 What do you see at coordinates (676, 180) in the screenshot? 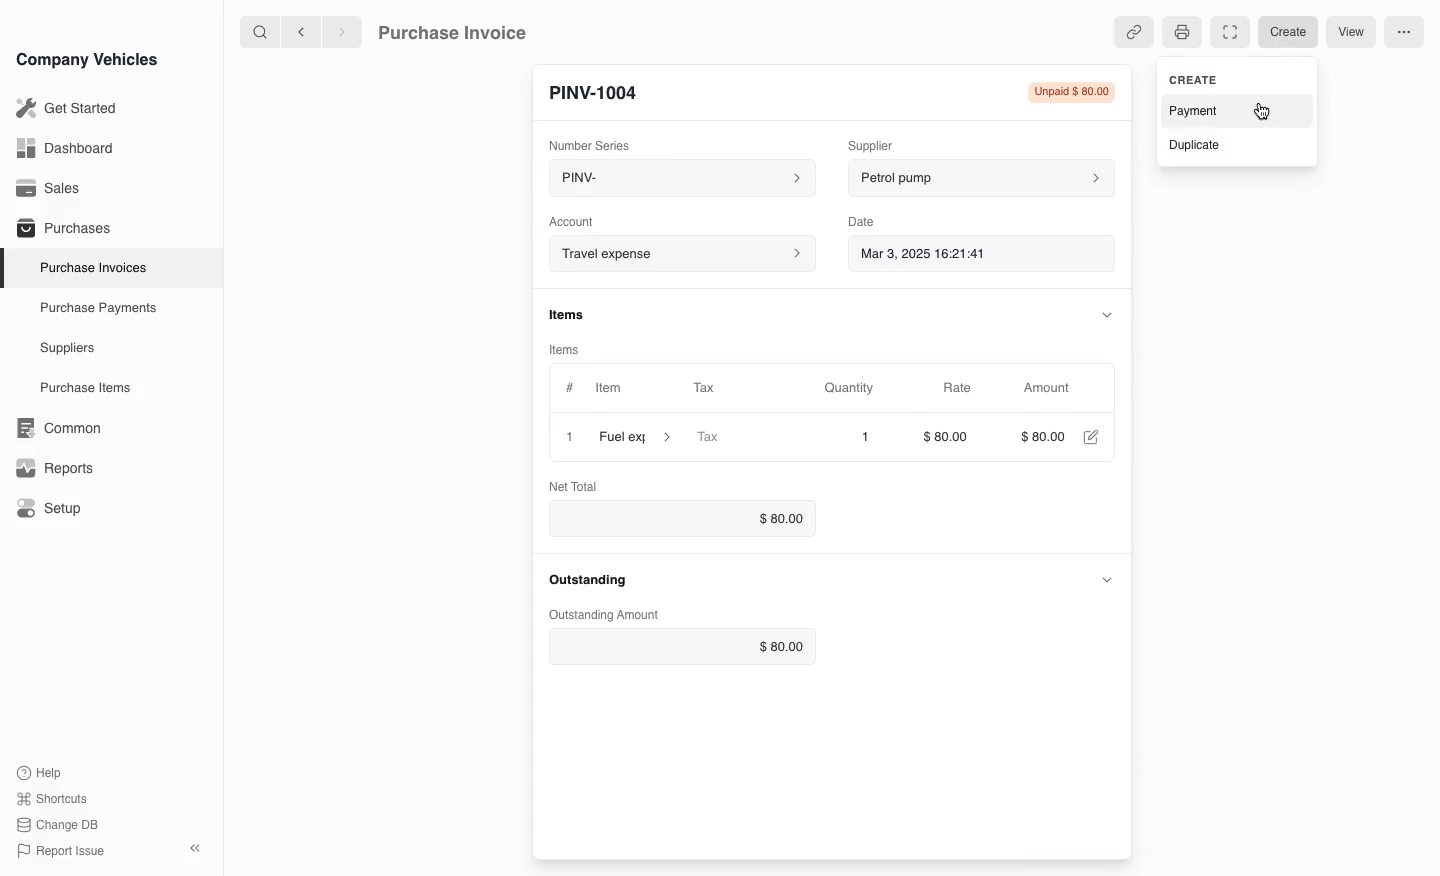
I see `PINV-` at bounding box center [676, 180].